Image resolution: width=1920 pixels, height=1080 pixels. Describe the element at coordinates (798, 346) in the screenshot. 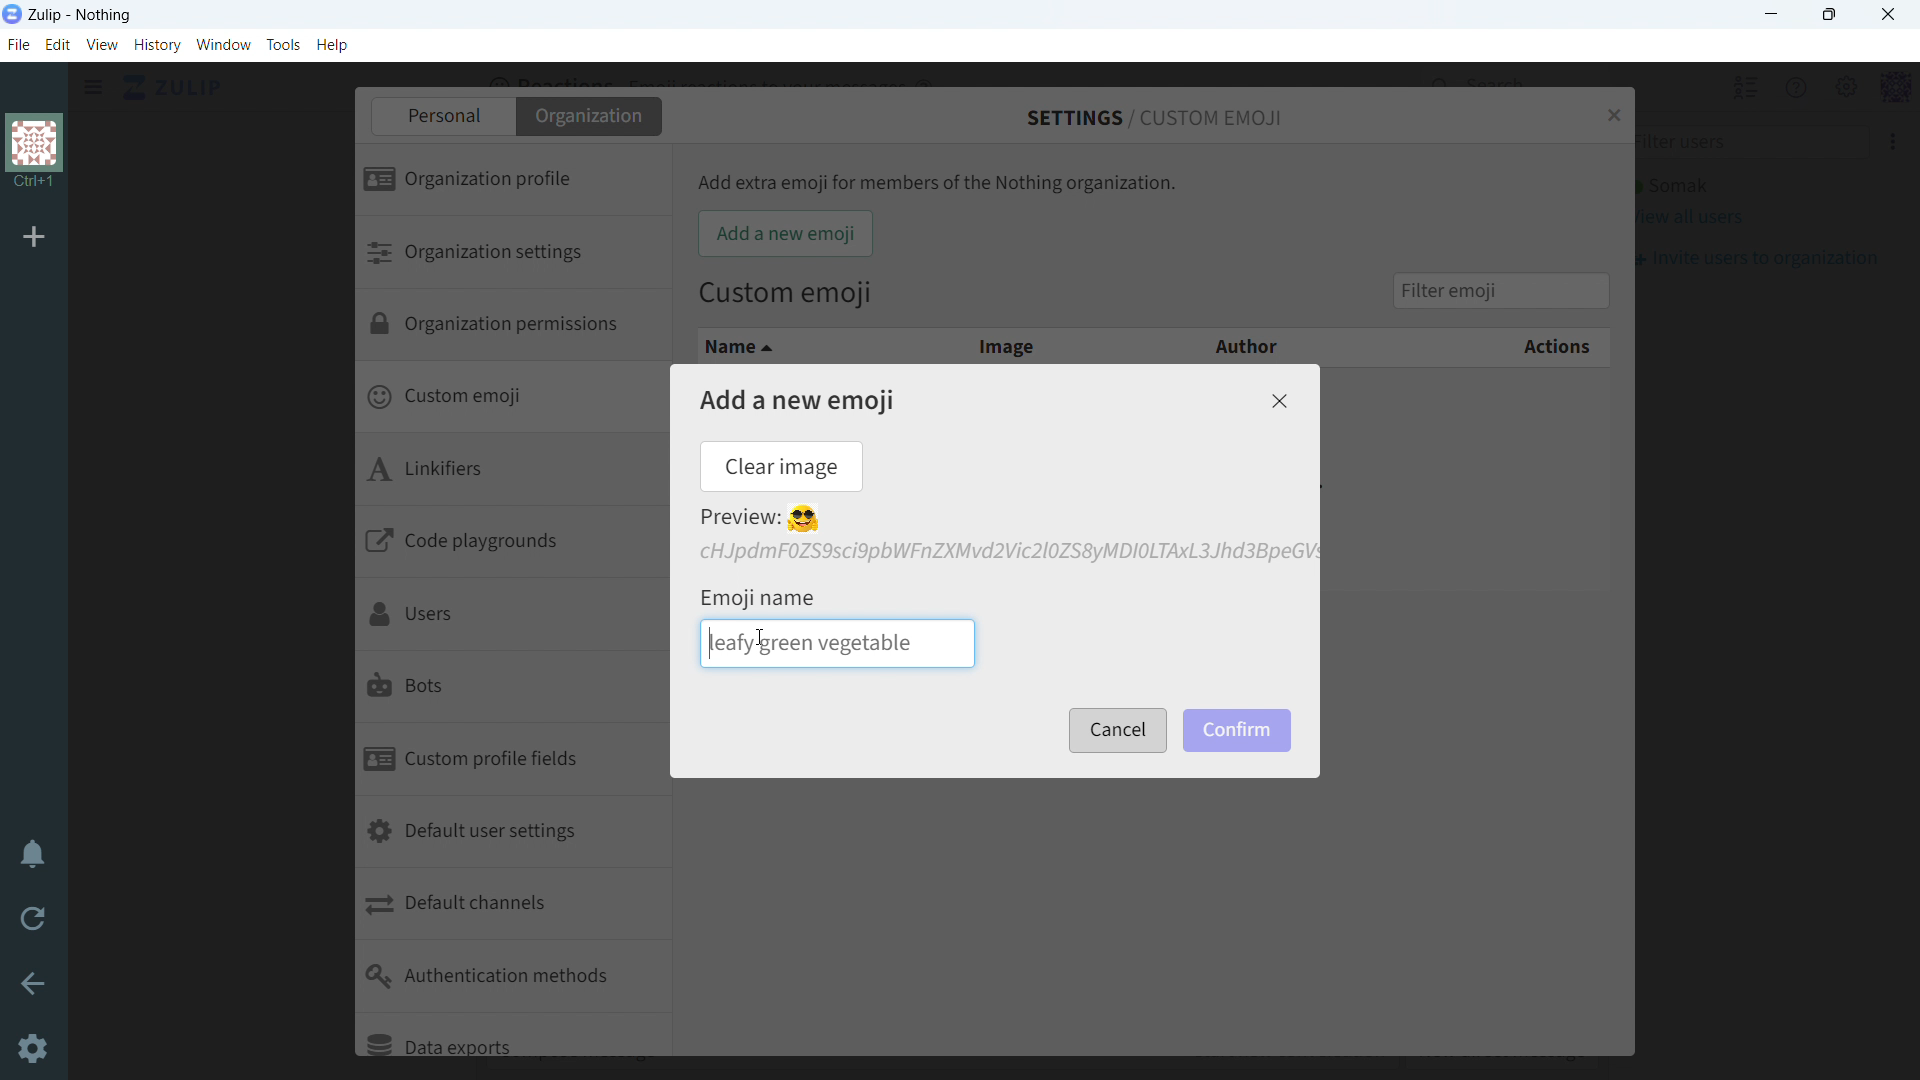

I see `name` at that location.